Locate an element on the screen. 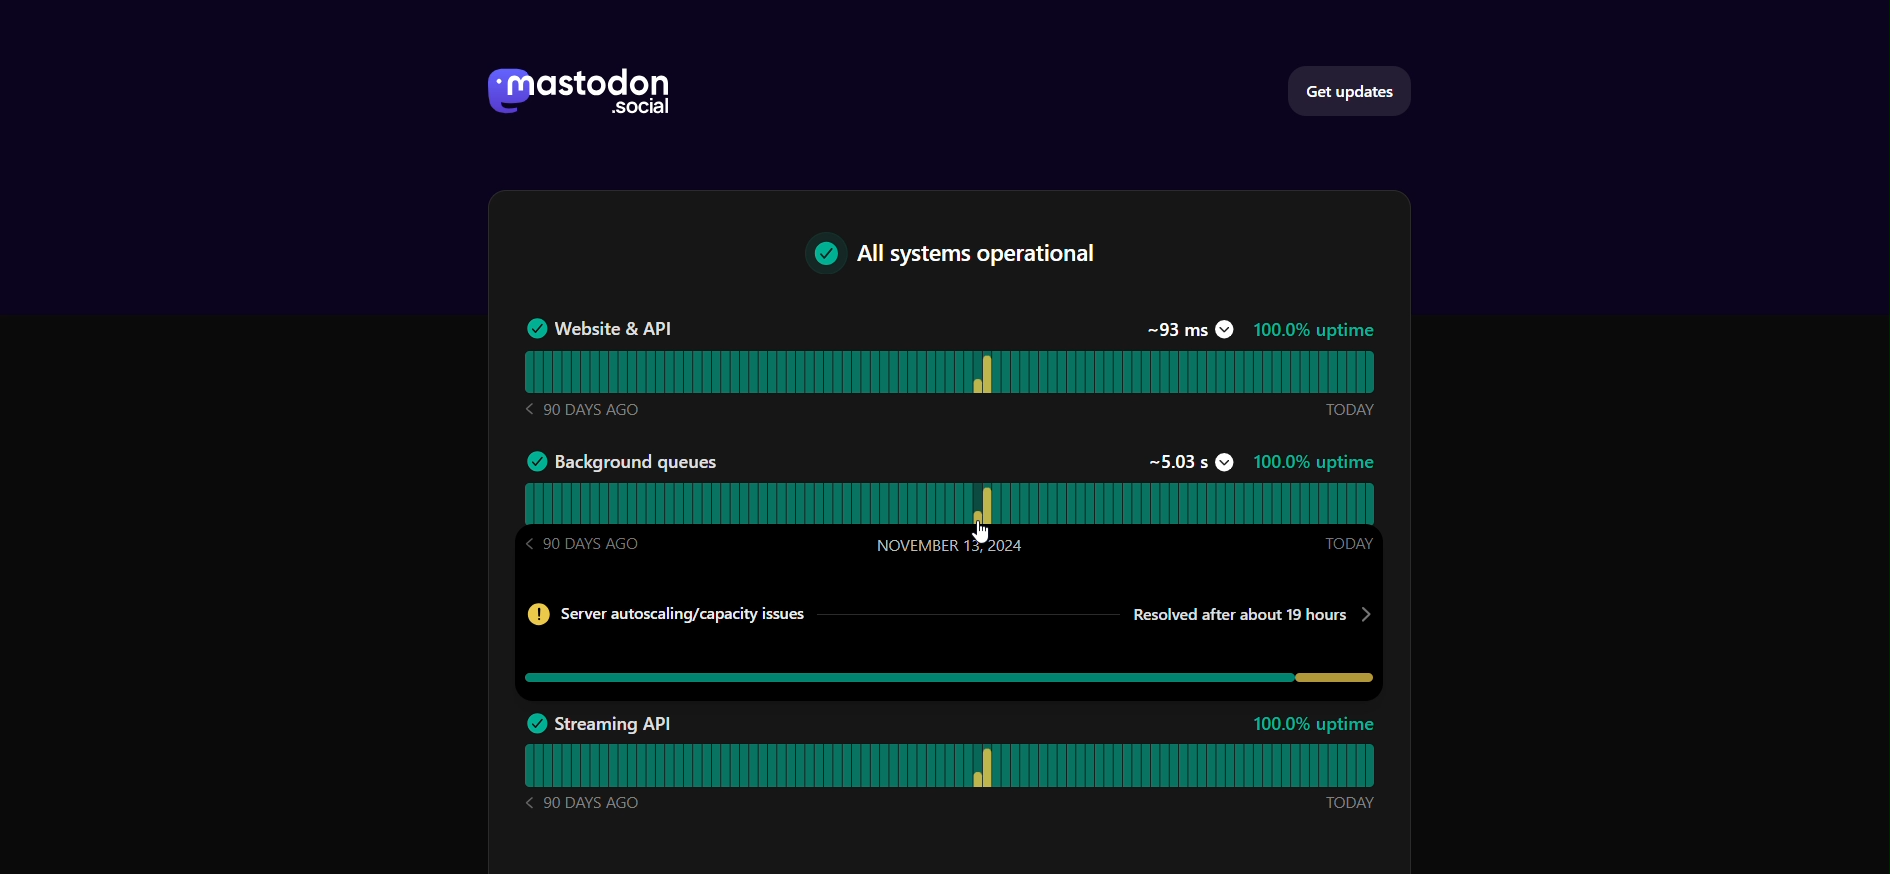 Image resolution: width=1890 pixels, height=874 pixels. mastodon social is located at coordinates (591, 88).